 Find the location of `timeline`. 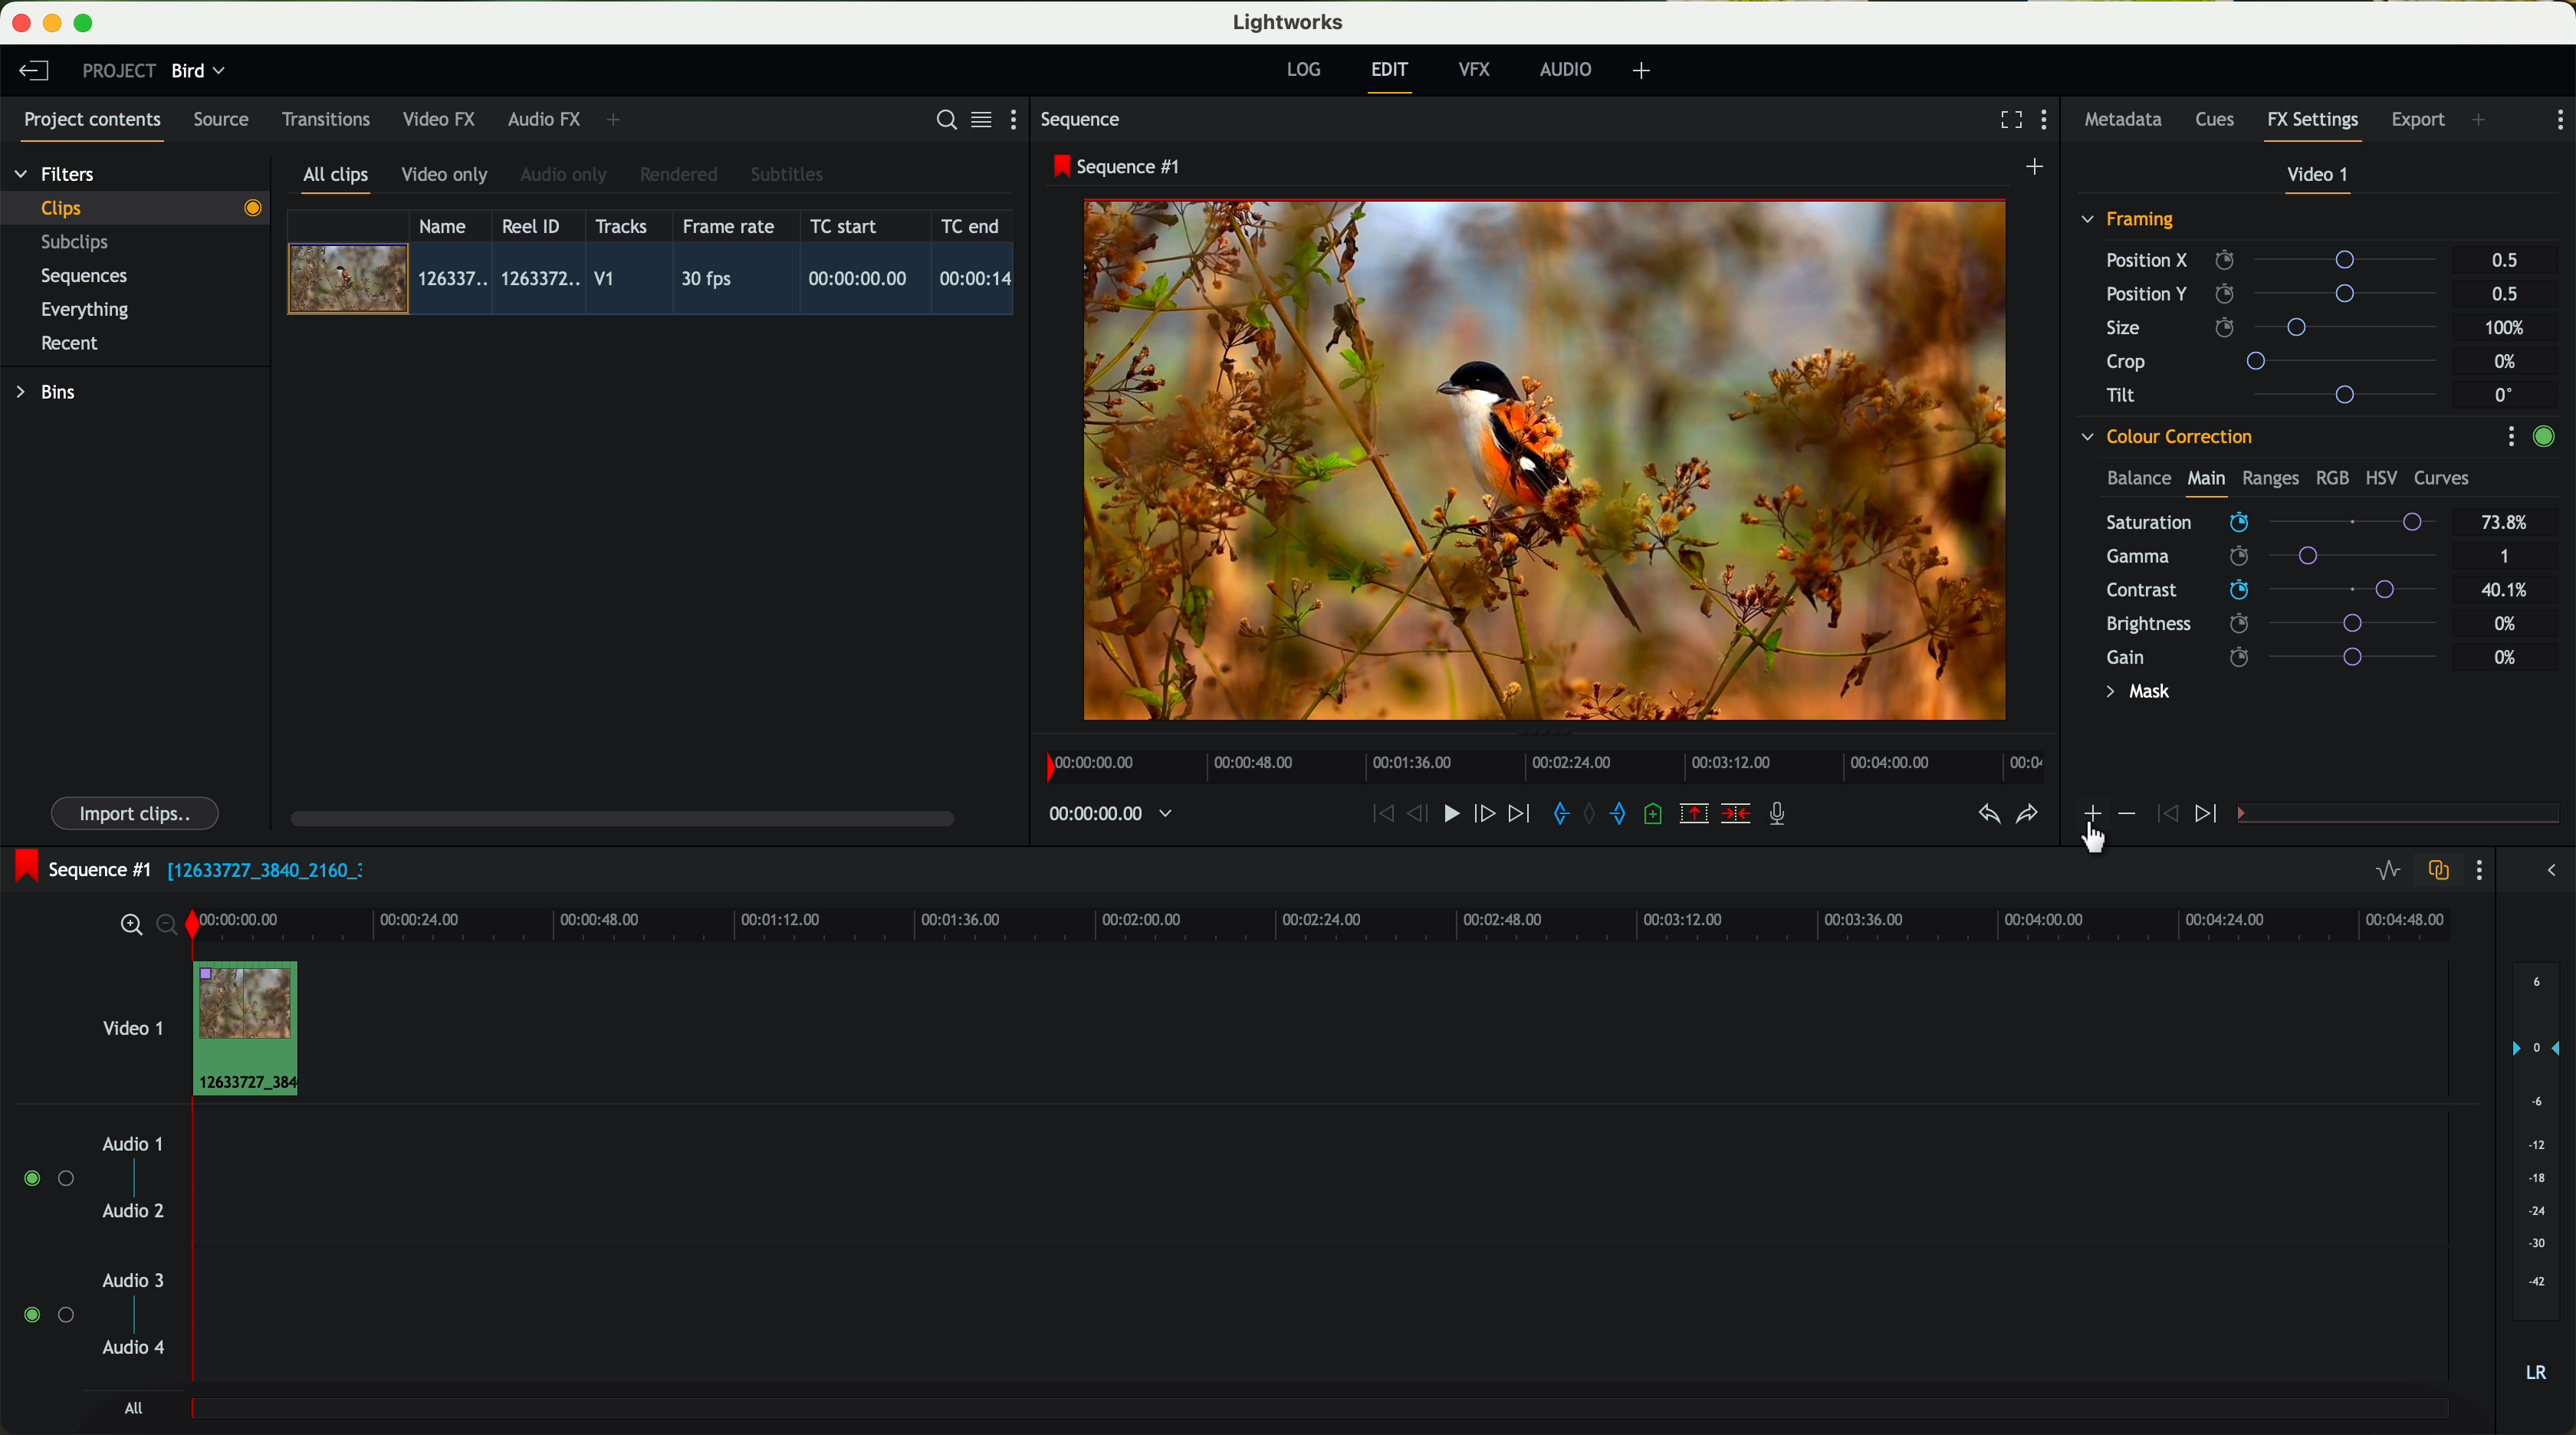

timeline is located at coordinates (1539, 761).